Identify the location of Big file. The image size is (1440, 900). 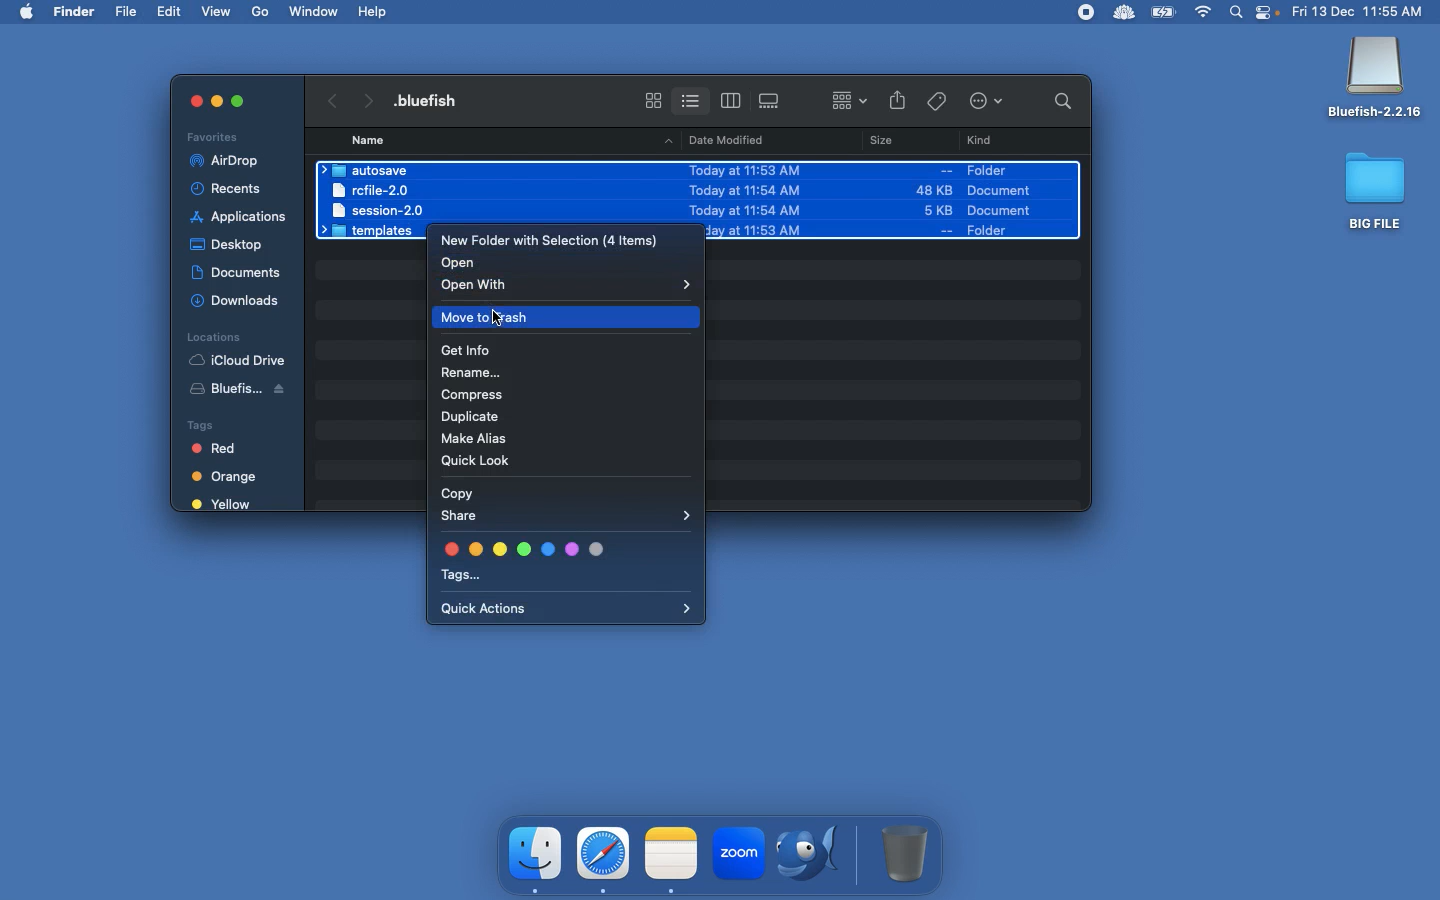
(1376, 190).